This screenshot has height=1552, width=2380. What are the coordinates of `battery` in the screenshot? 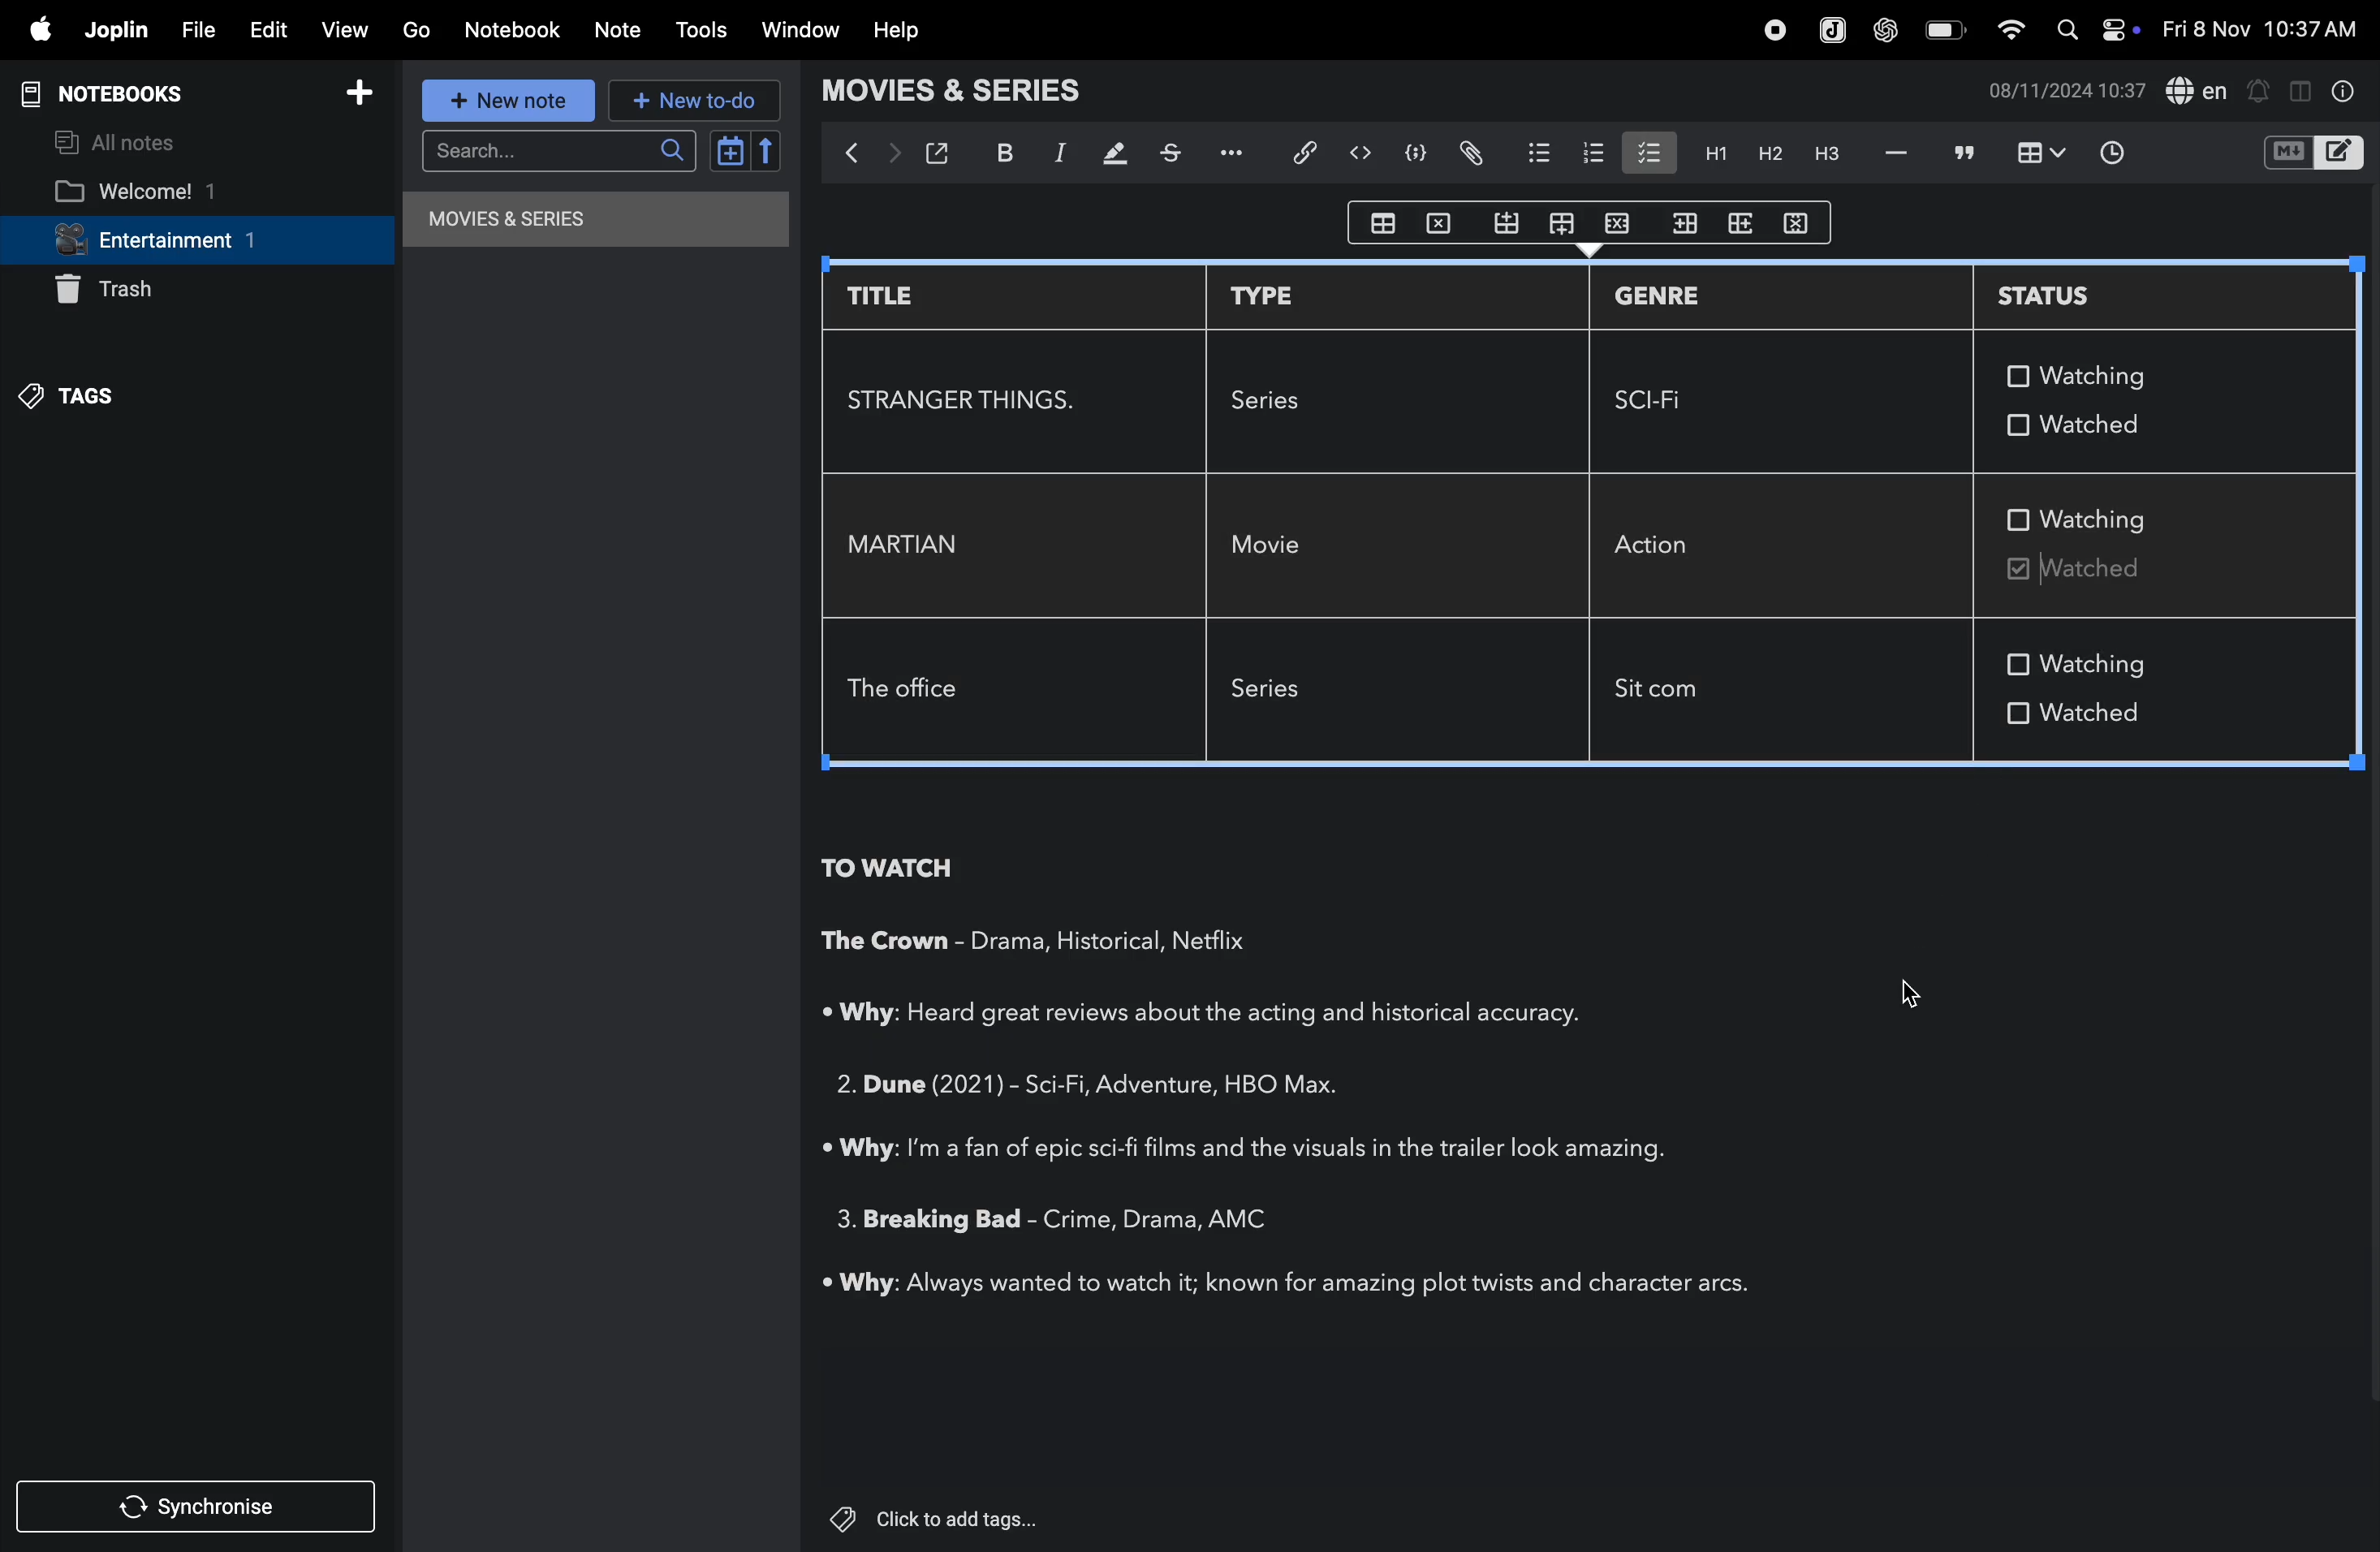 It's located at (1942, 30).